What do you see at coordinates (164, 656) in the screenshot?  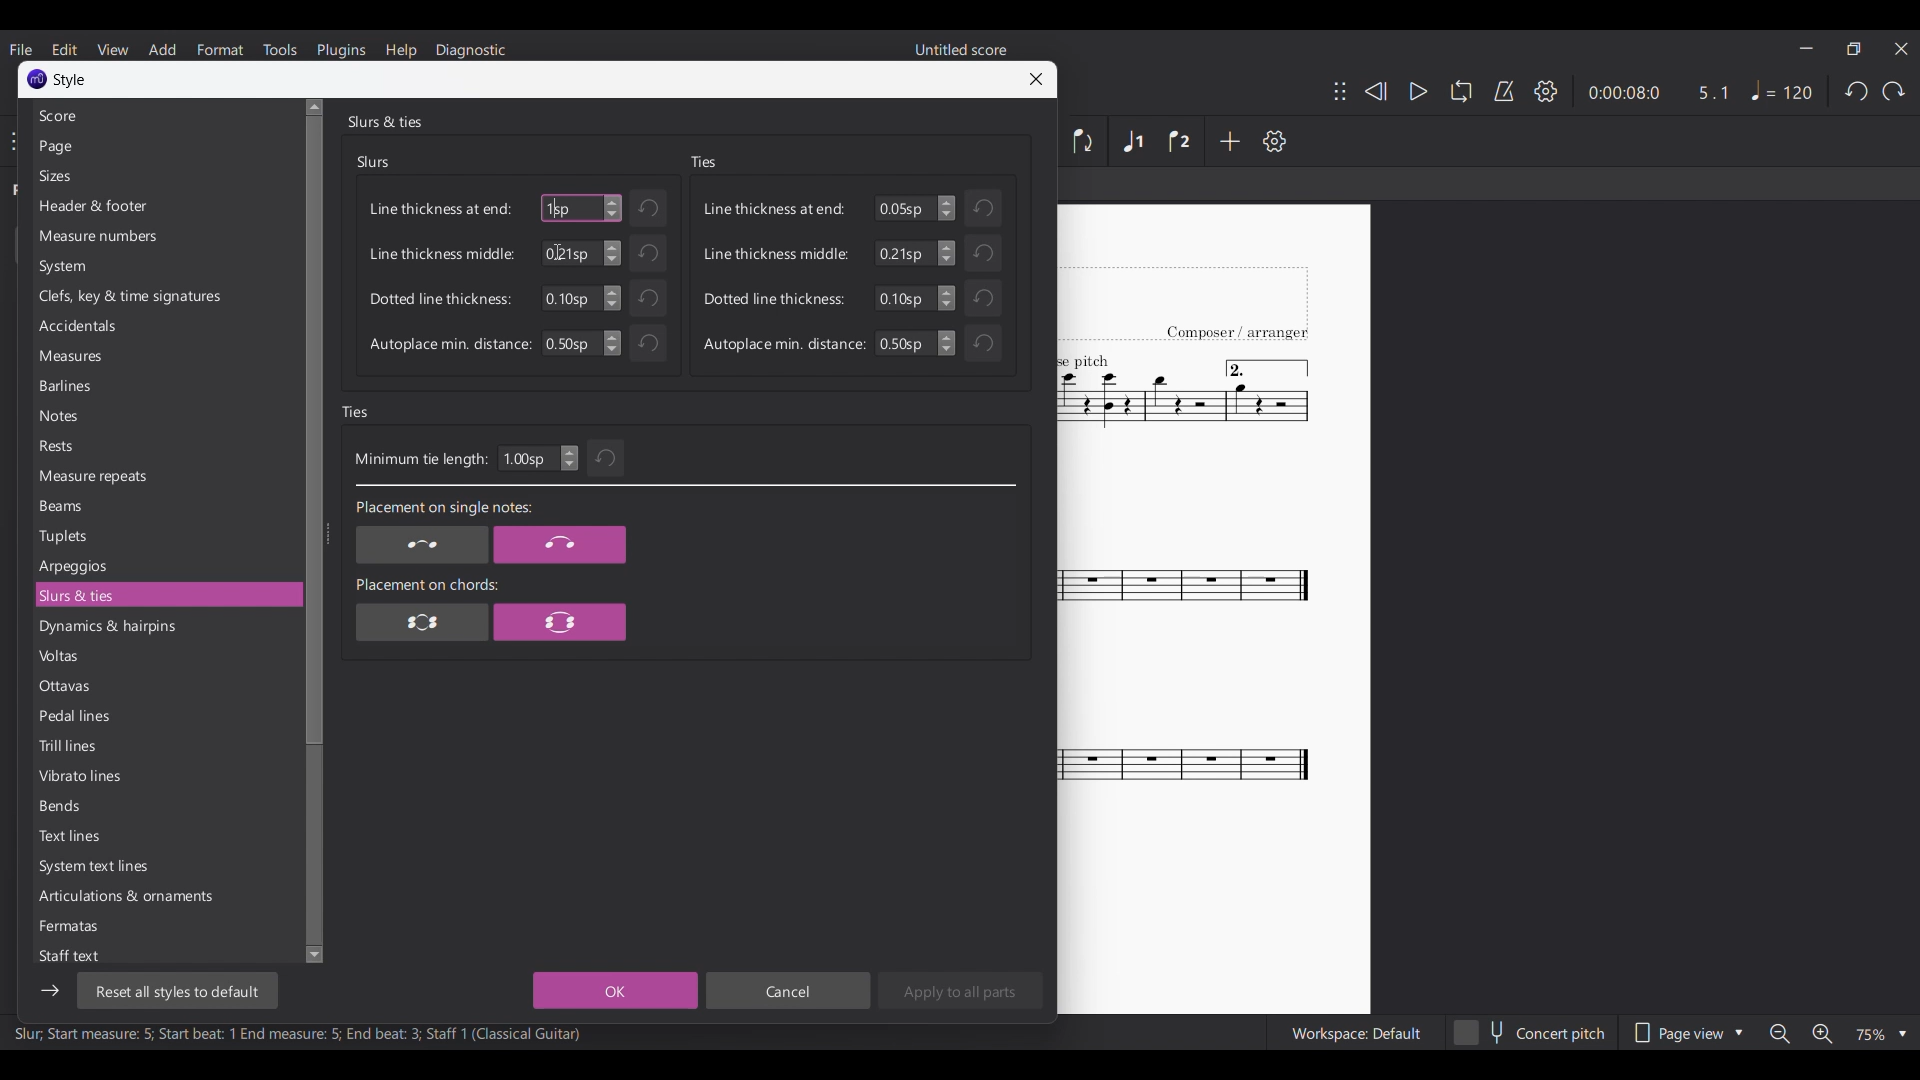 I see `Voltas` at bounding box center [164, 656].